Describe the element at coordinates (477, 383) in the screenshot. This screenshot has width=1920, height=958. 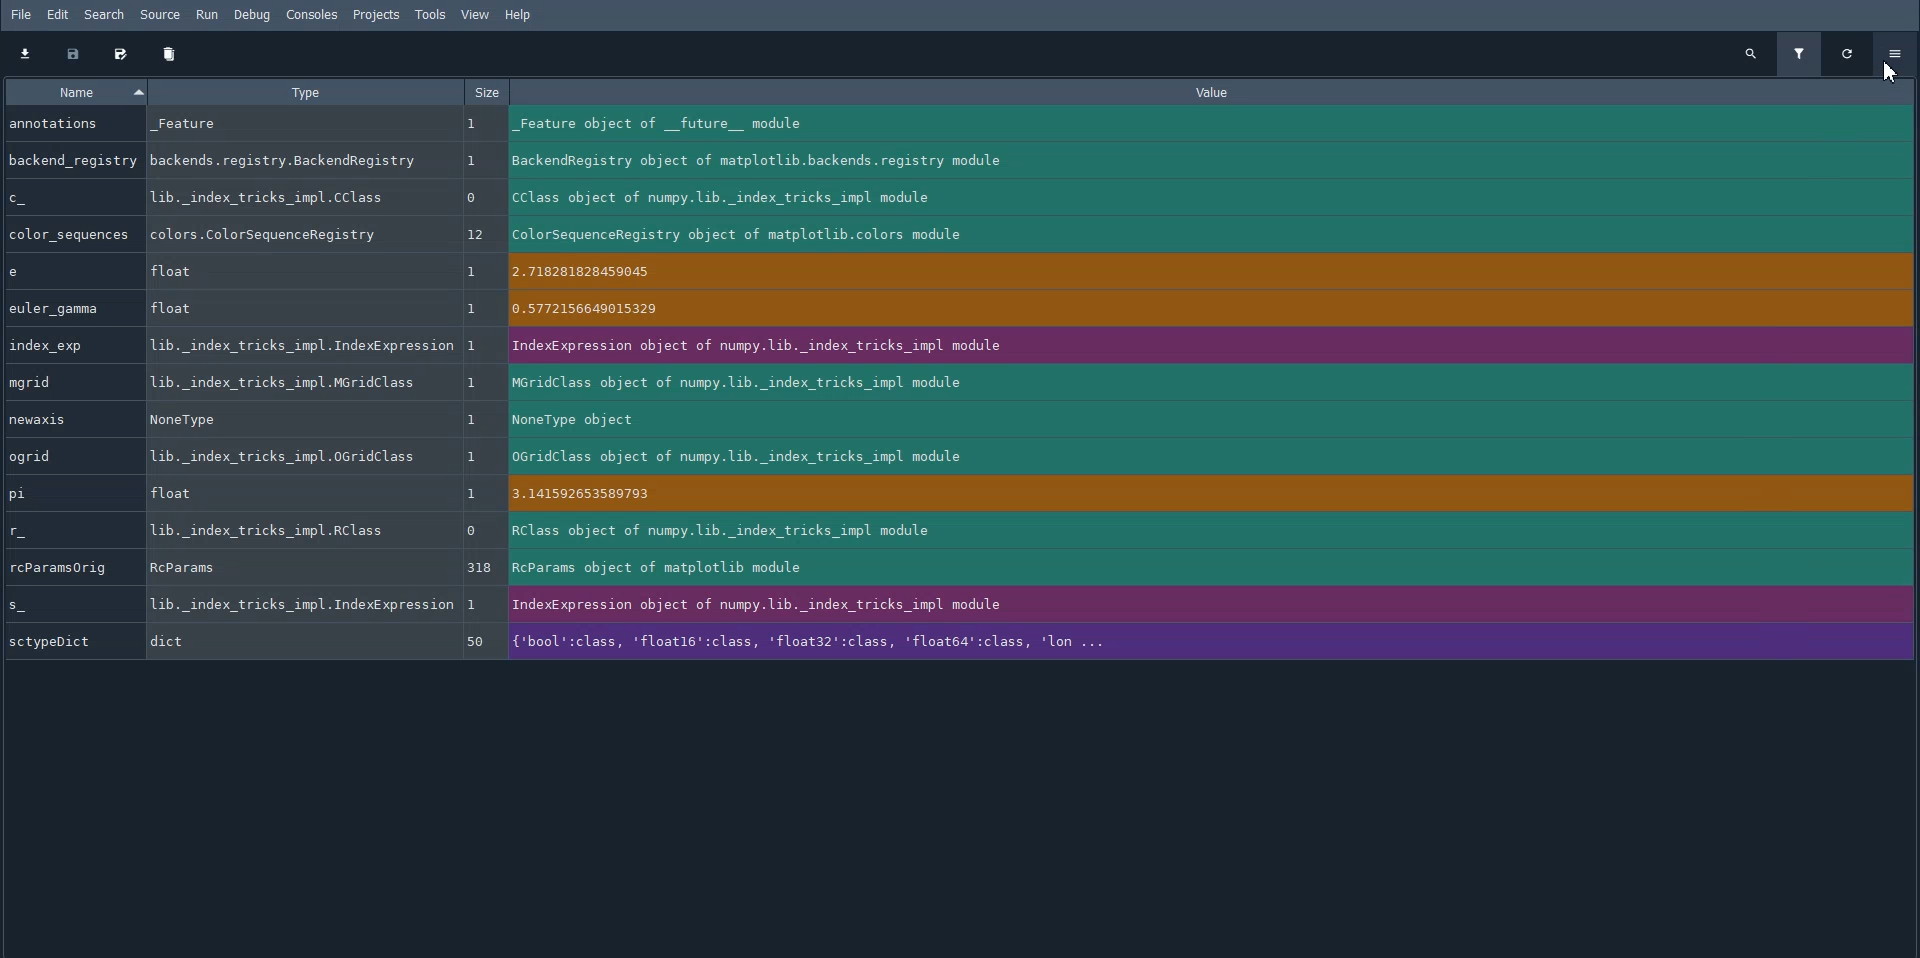
I see `` at that location.